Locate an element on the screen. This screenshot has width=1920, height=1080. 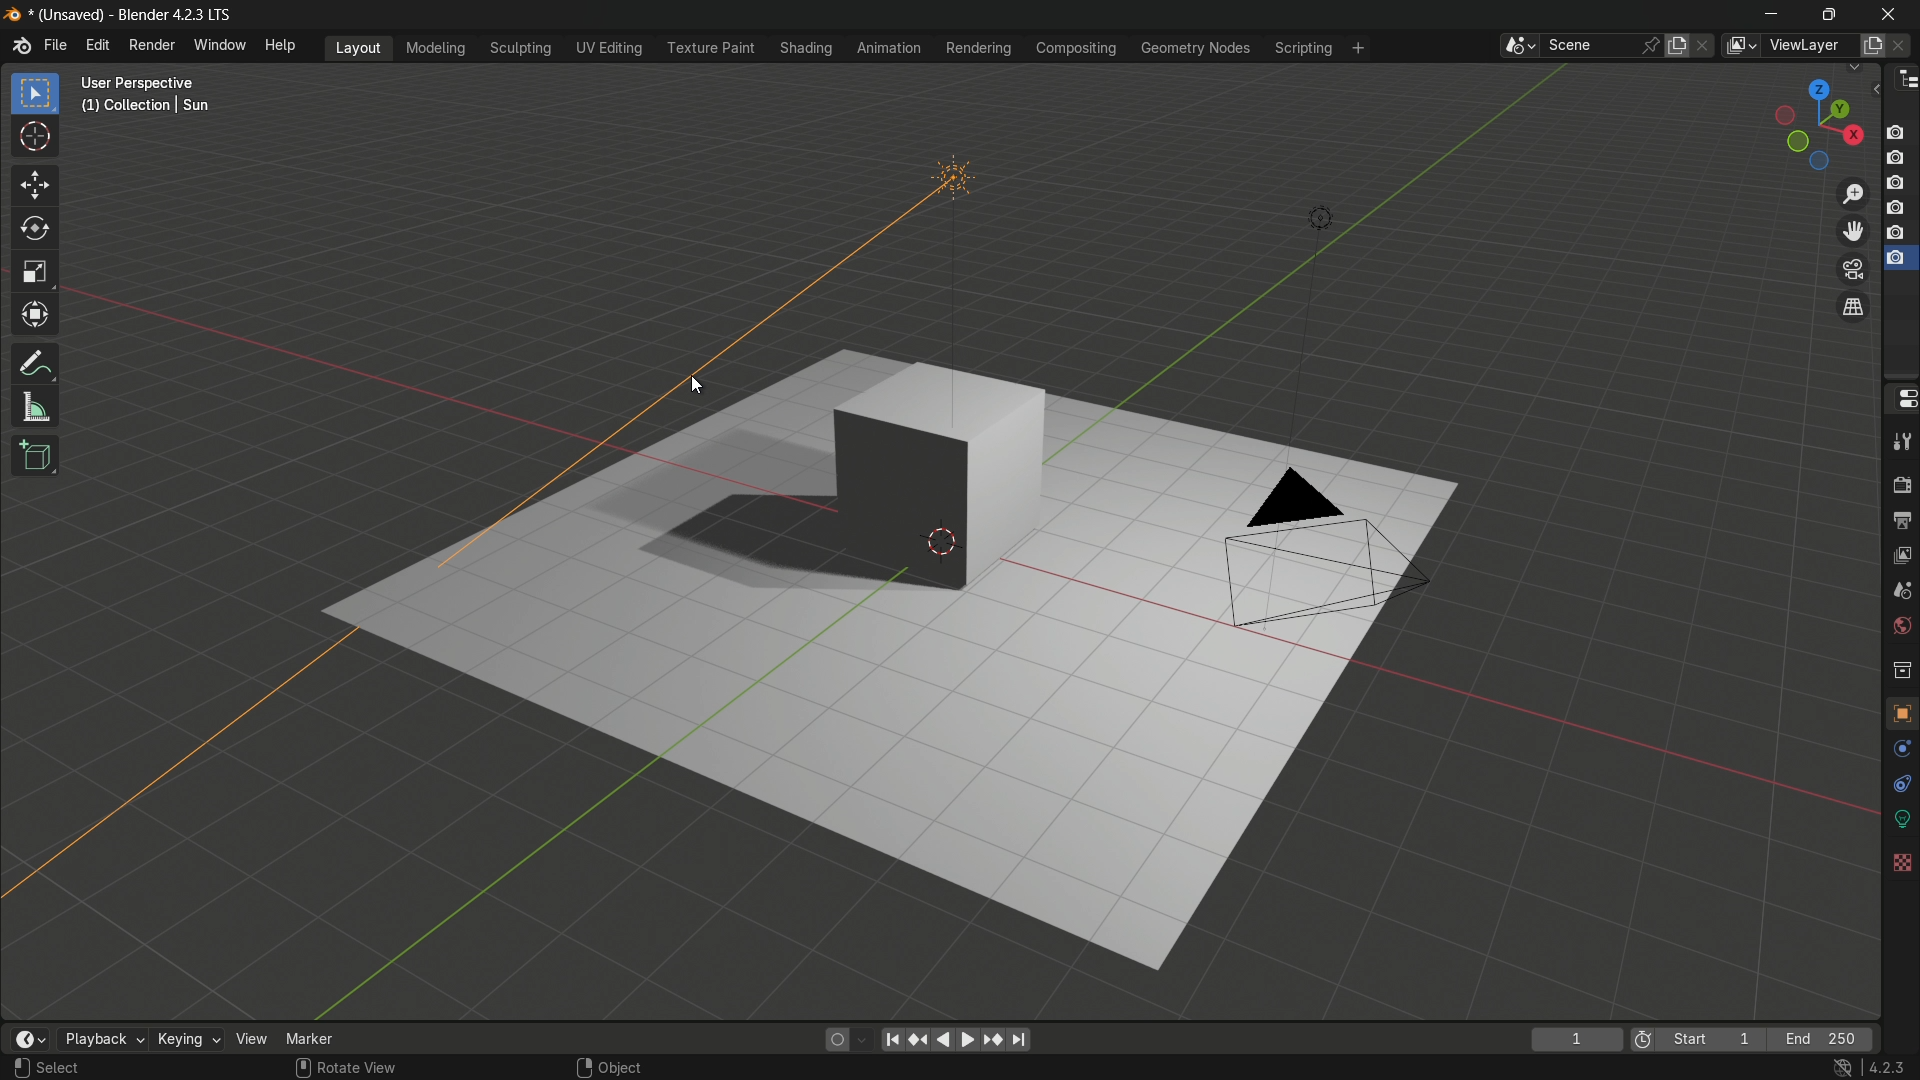
jump to keyframe is located at coordinates (992, 1041).